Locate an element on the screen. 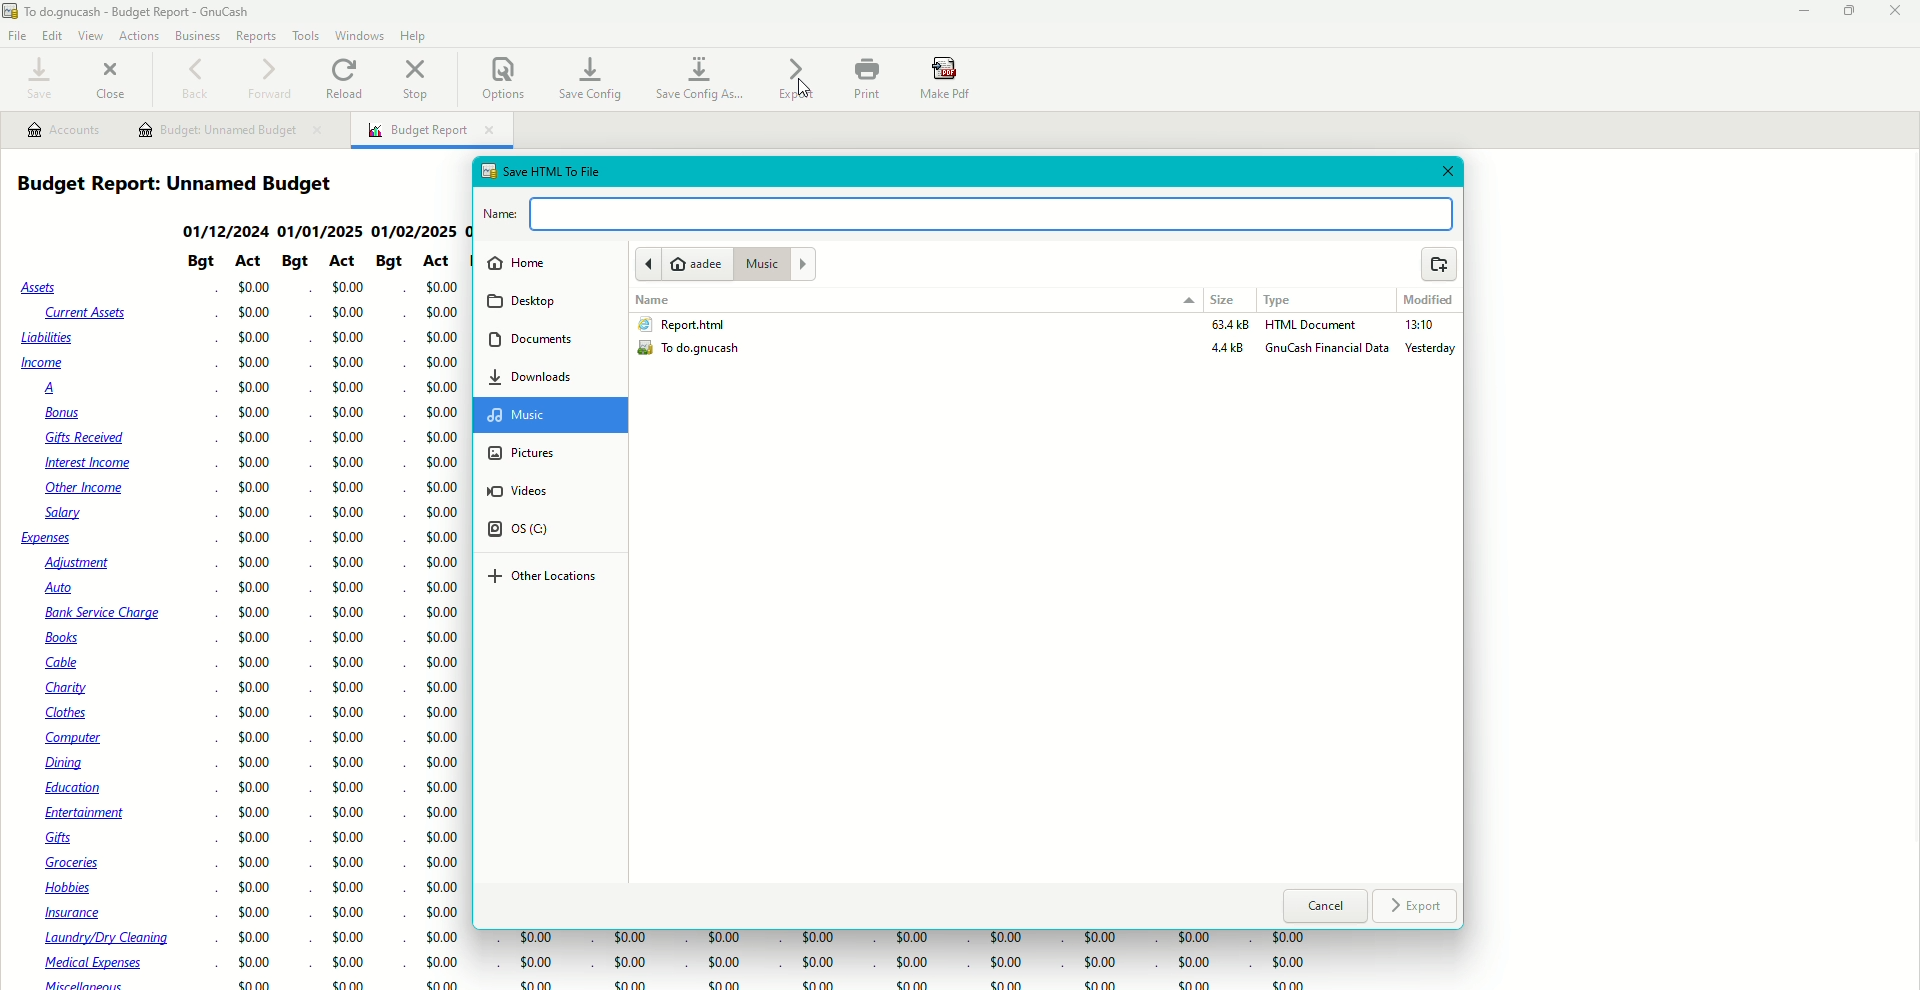 The height and width of the screenshot is (990, 1920). New Folder is located at coordinates (1439, 266).